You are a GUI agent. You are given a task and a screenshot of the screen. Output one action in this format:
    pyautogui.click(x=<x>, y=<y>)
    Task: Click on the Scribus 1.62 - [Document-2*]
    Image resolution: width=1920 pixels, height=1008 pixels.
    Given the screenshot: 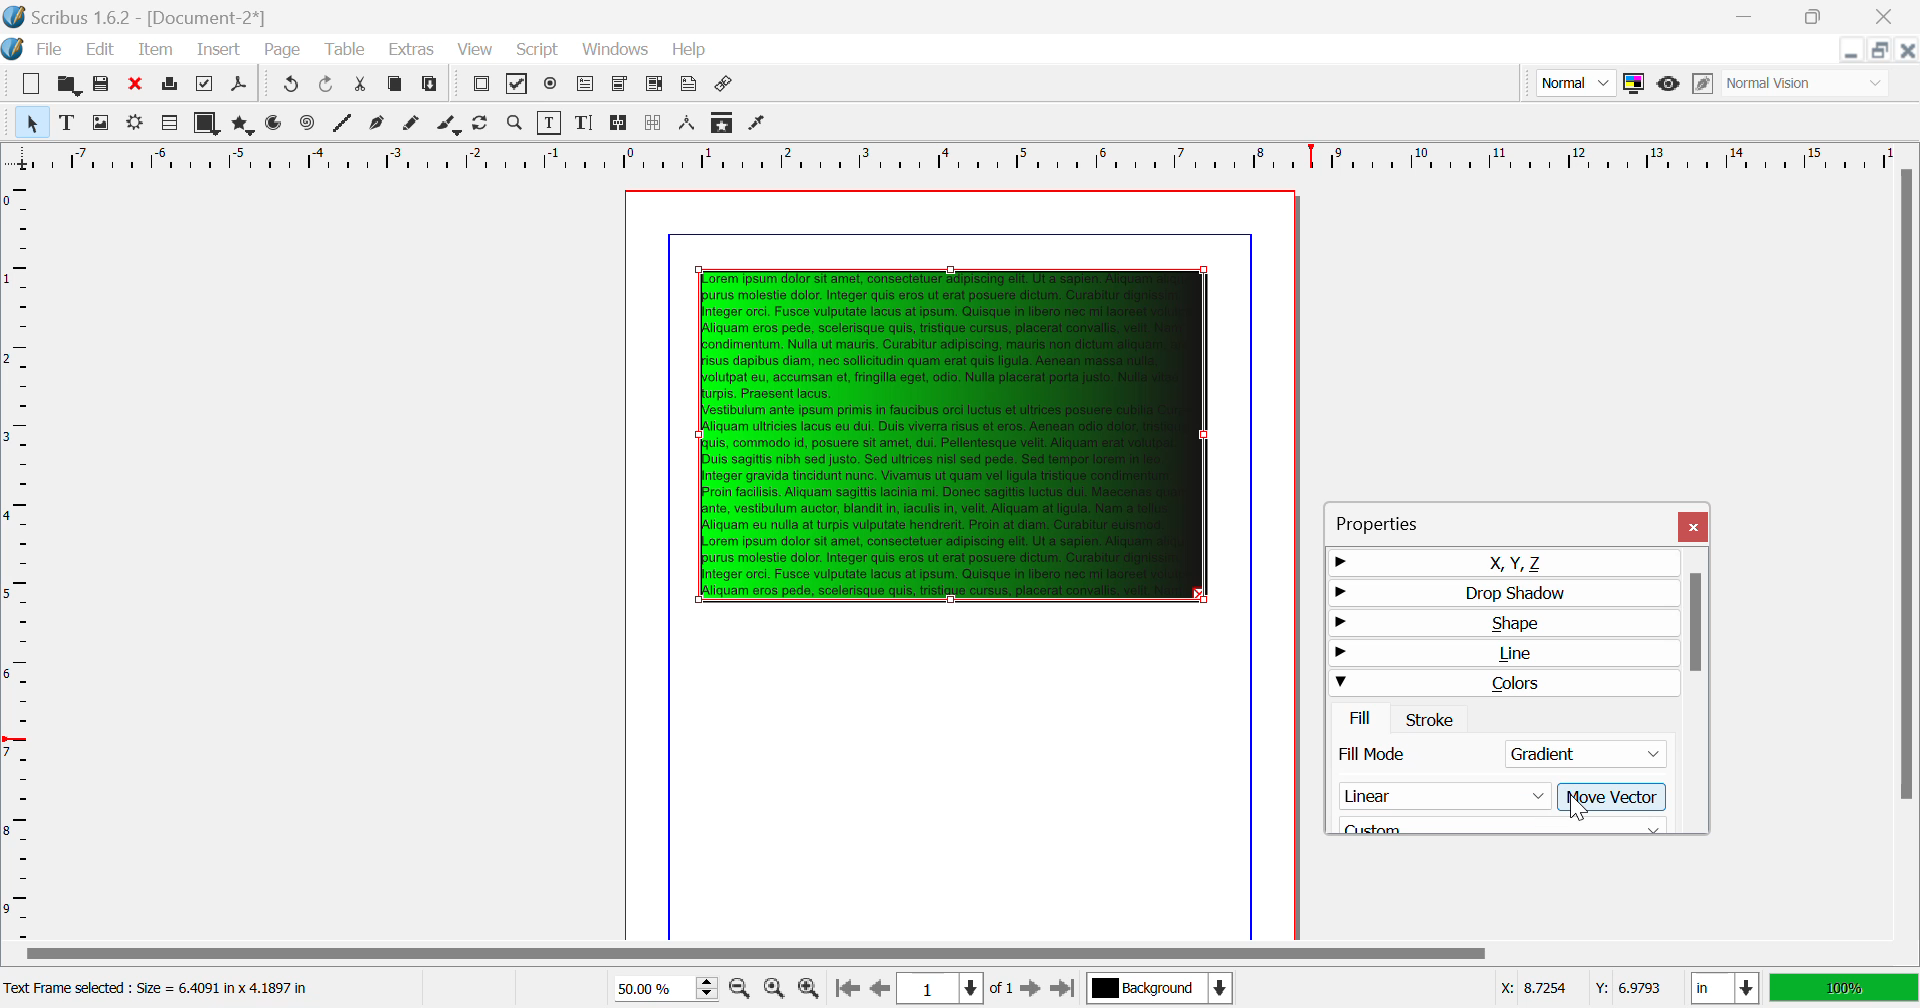 What is the action you would take?
    pyautogui.click(x=137, y=17)
    